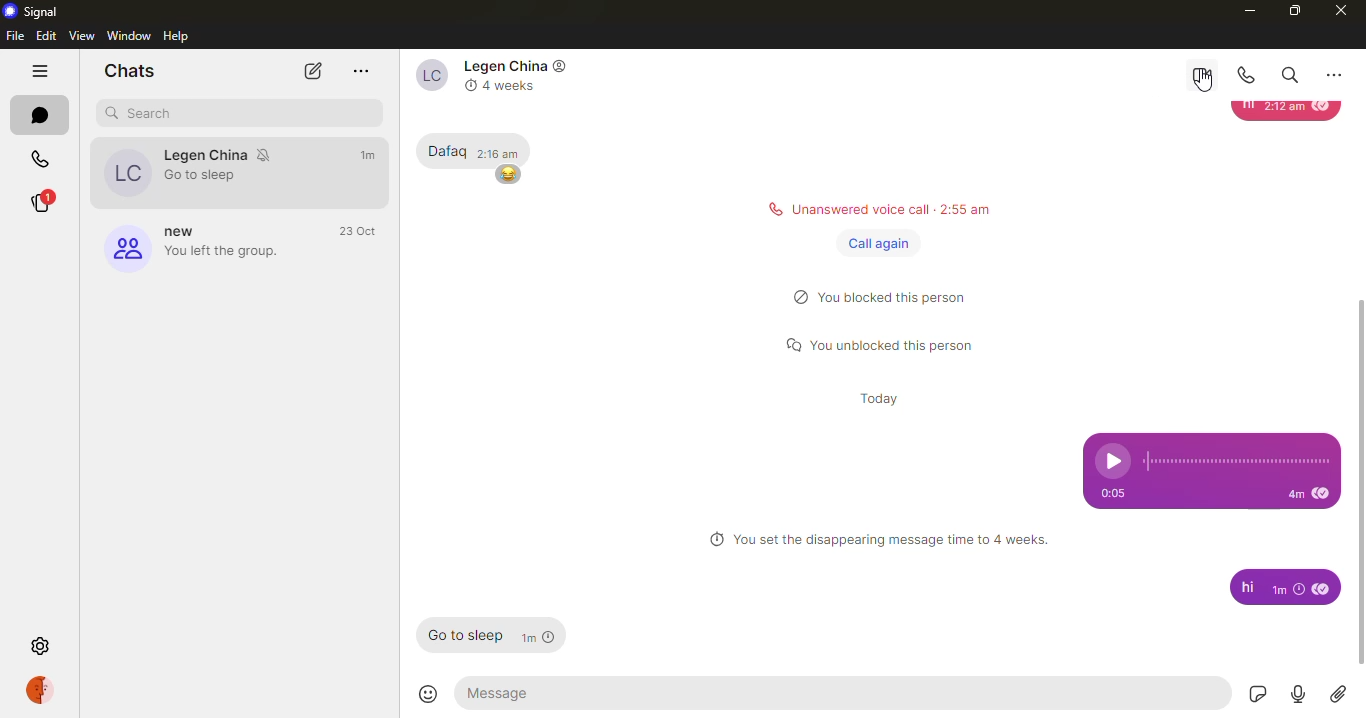 This screenshot has width=1366, height=718. What do you see at coordinates (1205, 73) in the screenshot?
I see `video call` at bounding box center [1205, 73].